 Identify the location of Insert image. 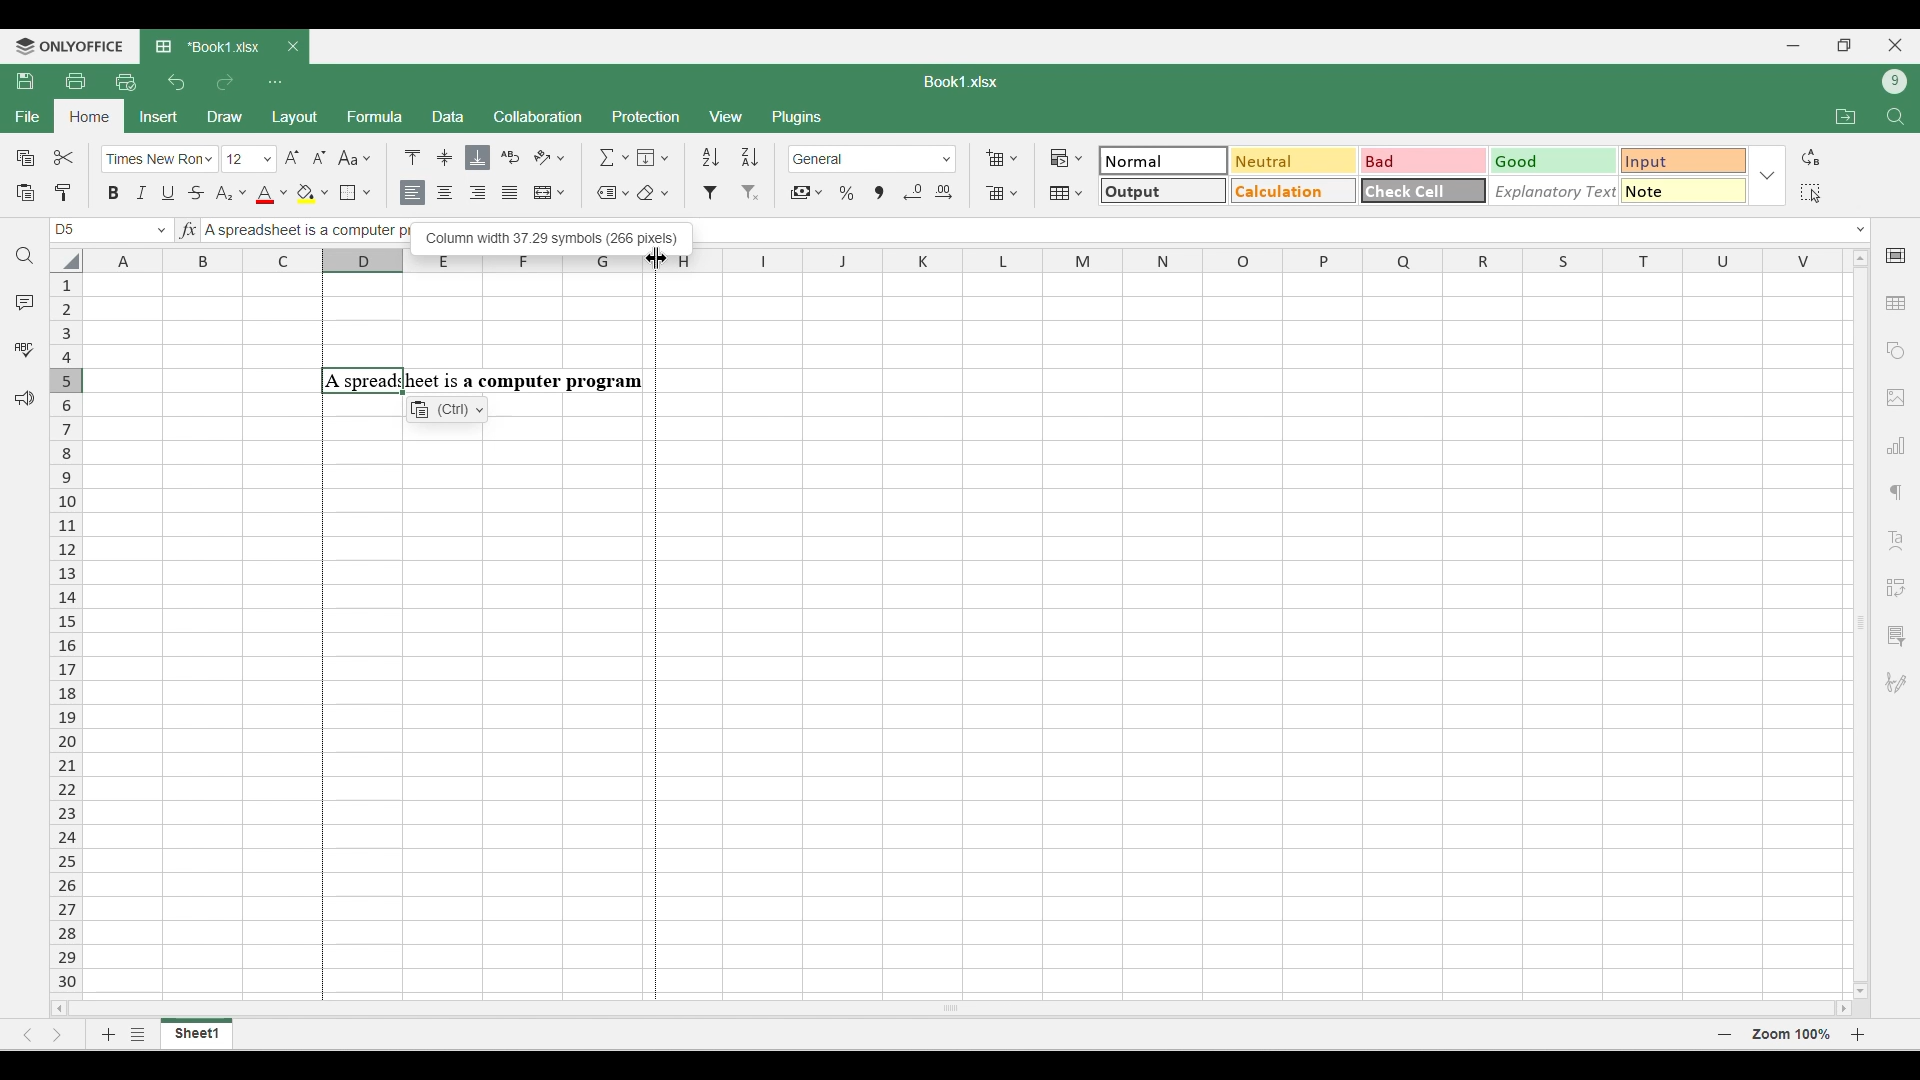
(1897, 399).